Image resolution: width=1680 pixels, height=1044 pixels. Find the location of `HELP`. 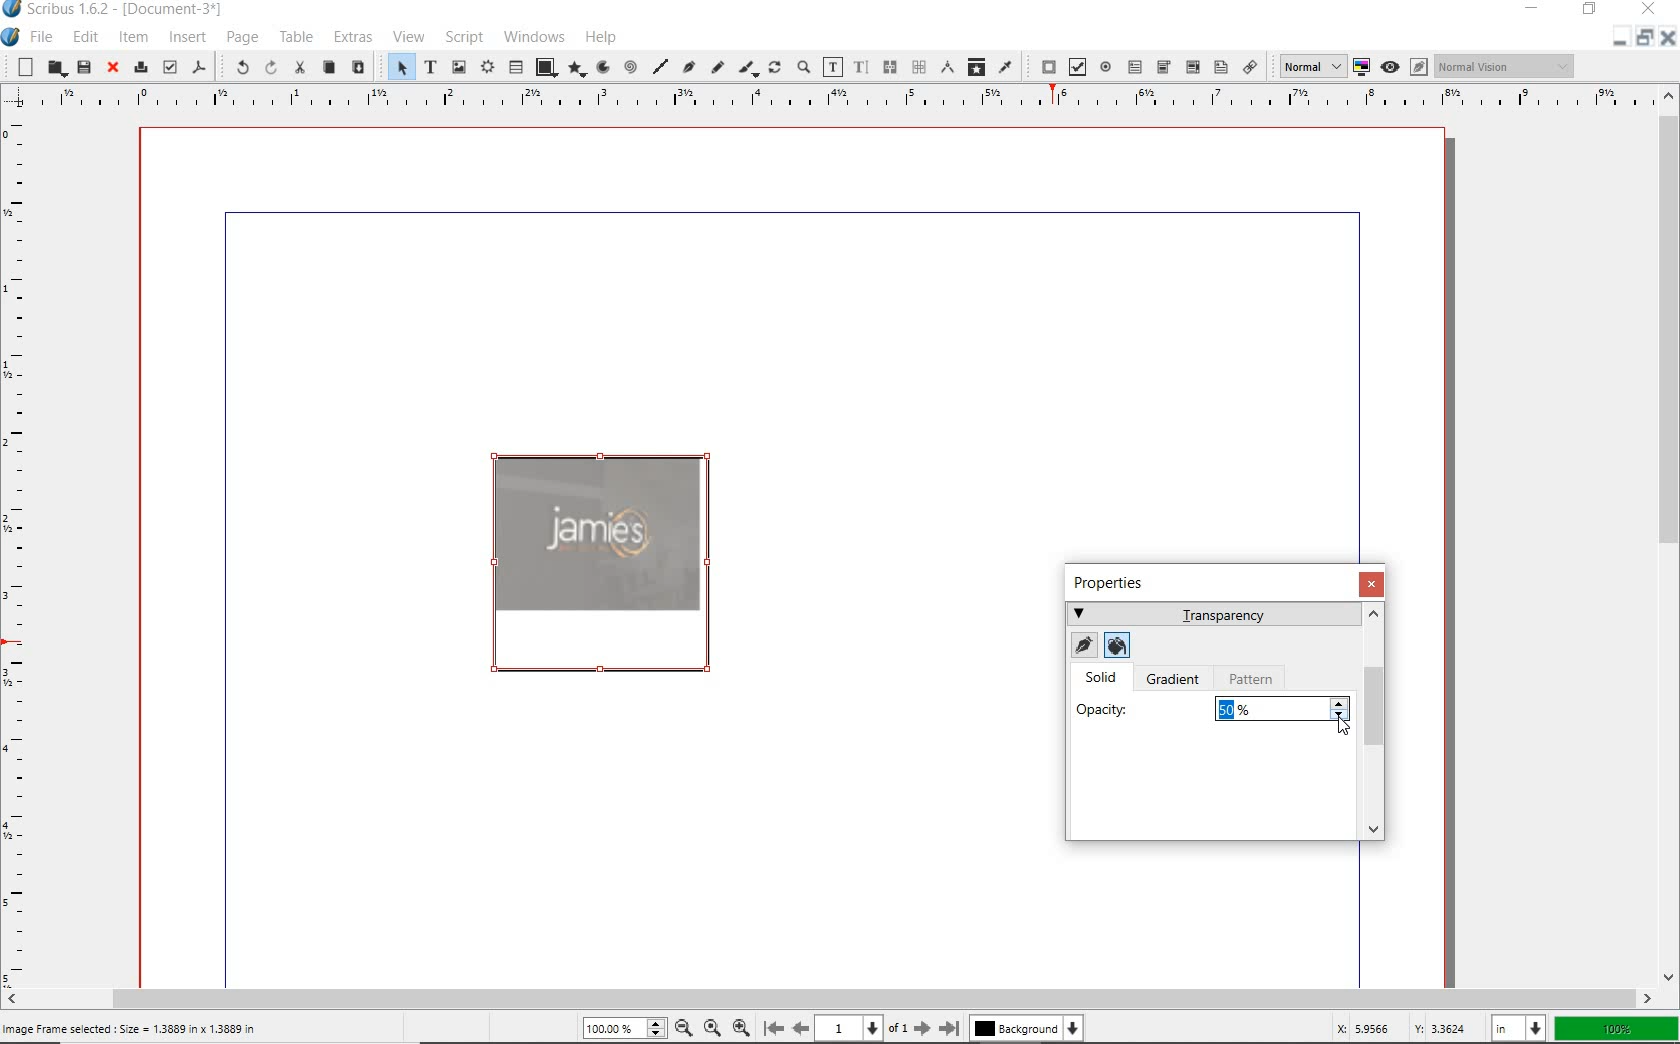

HELP is located at coordinates (602, 37).